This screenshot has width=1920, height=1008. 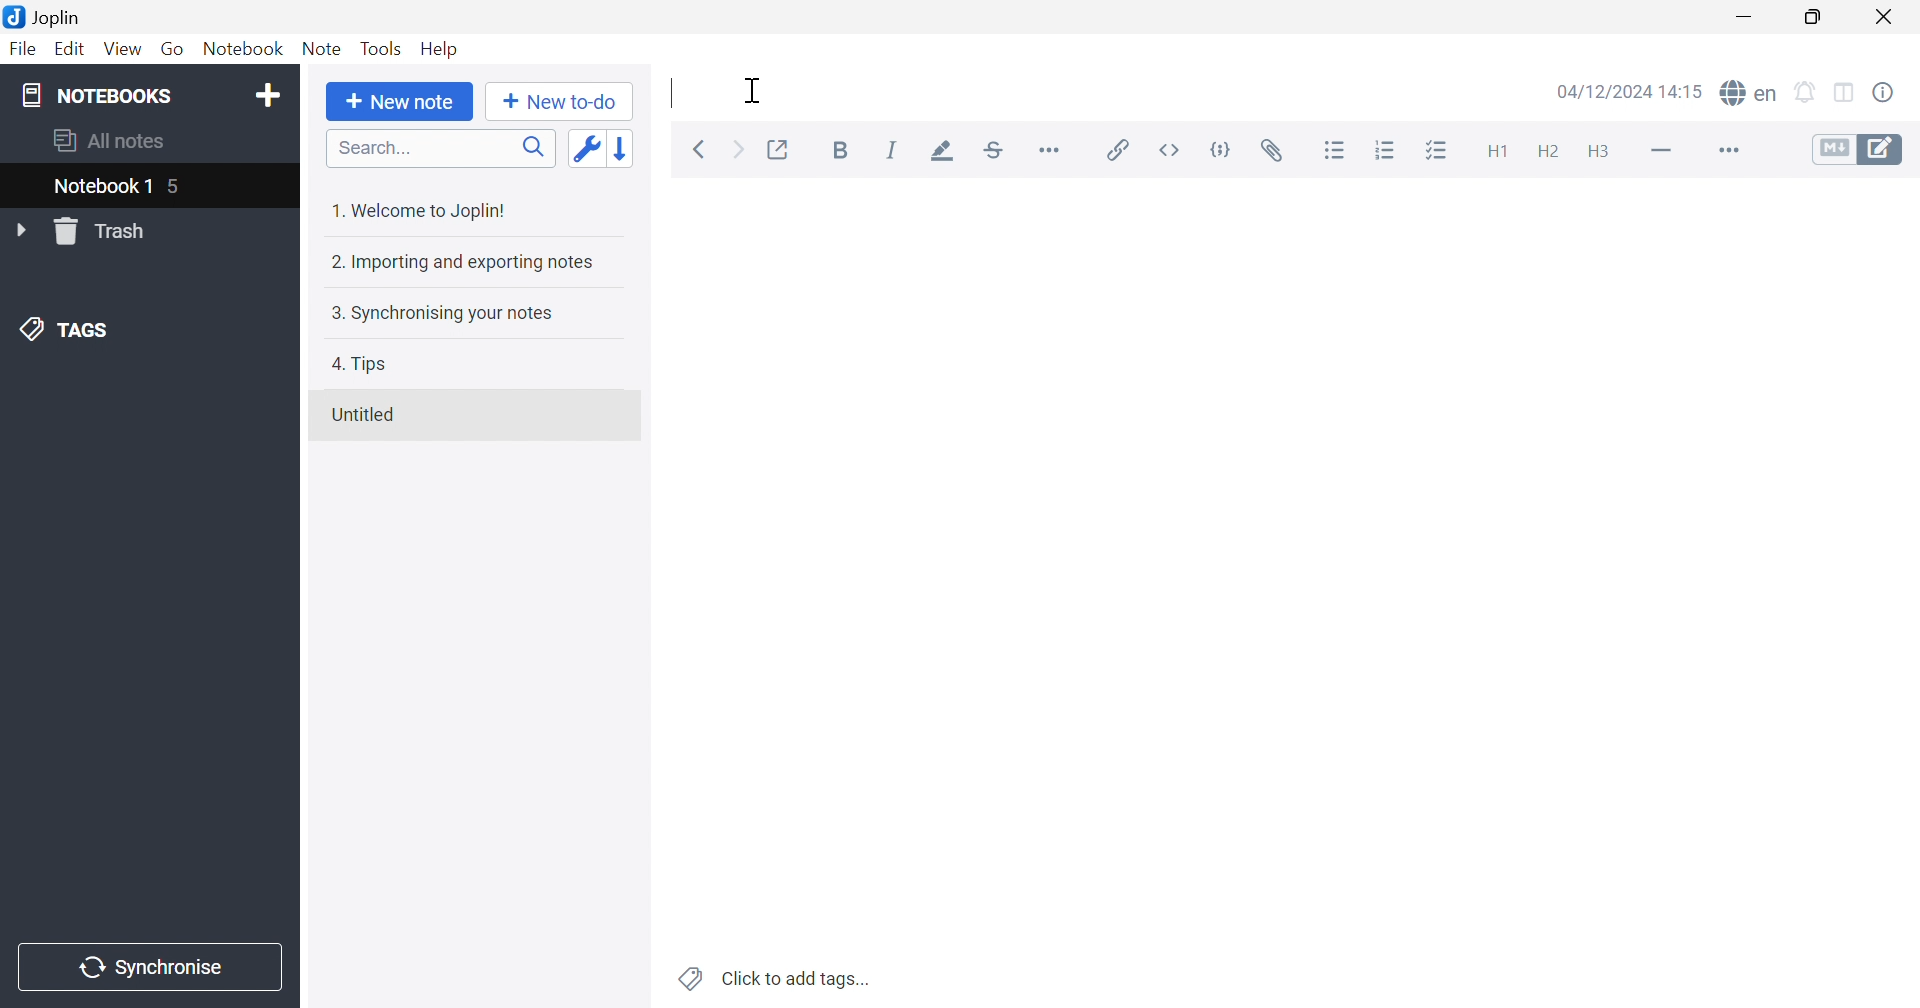 What do you see at coordinates (625, 148) in the screenshot?
I see `Reverse sort order` at bounding box center [625, 148].